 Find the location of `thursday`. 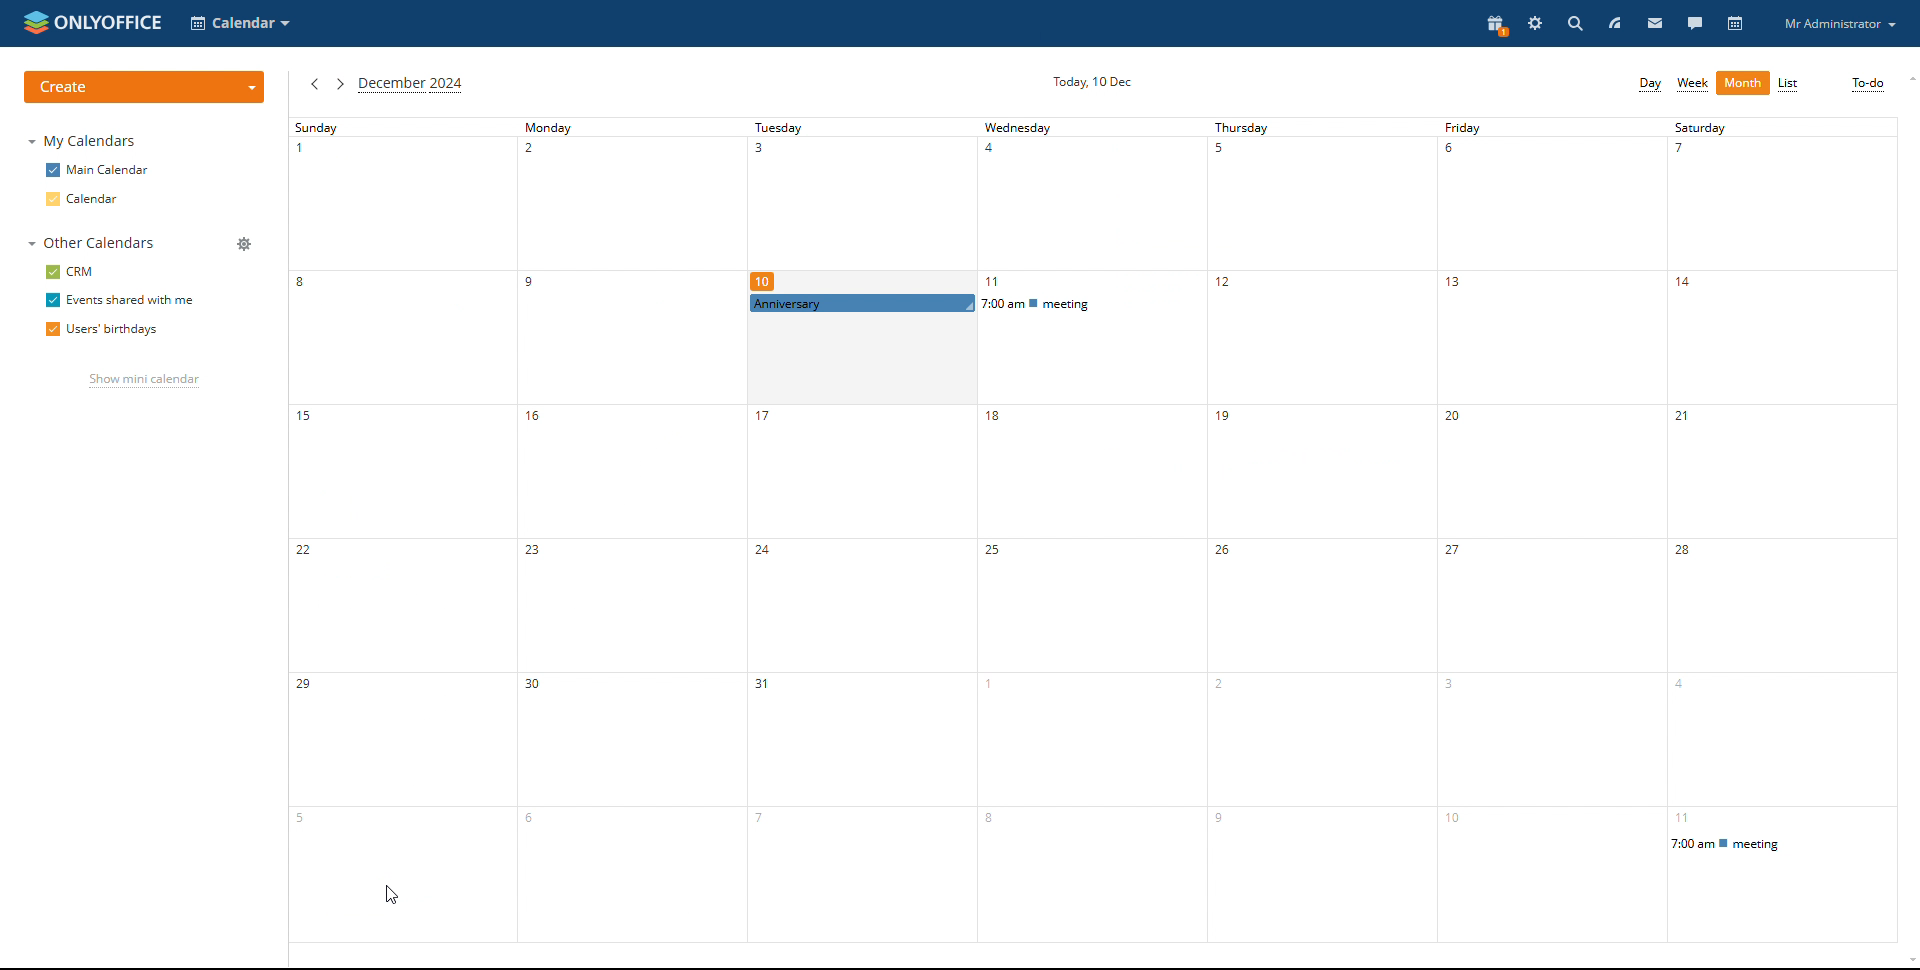

thursday is located at coordinates (1327, 530).